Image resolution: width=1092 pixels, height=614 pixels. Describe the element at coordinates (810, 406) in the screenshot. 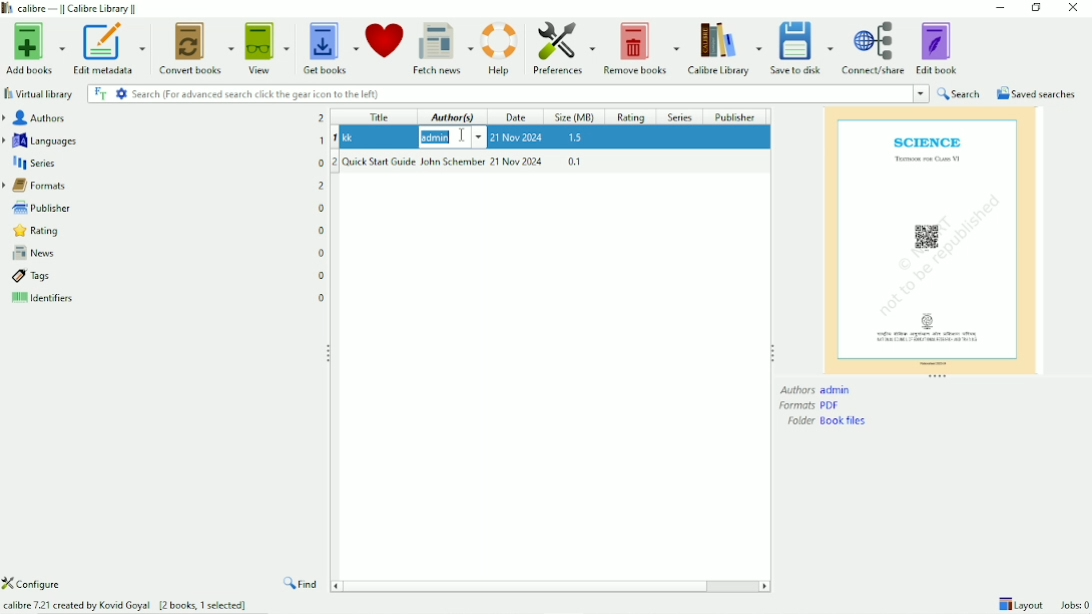

I see `Formats` at that location.